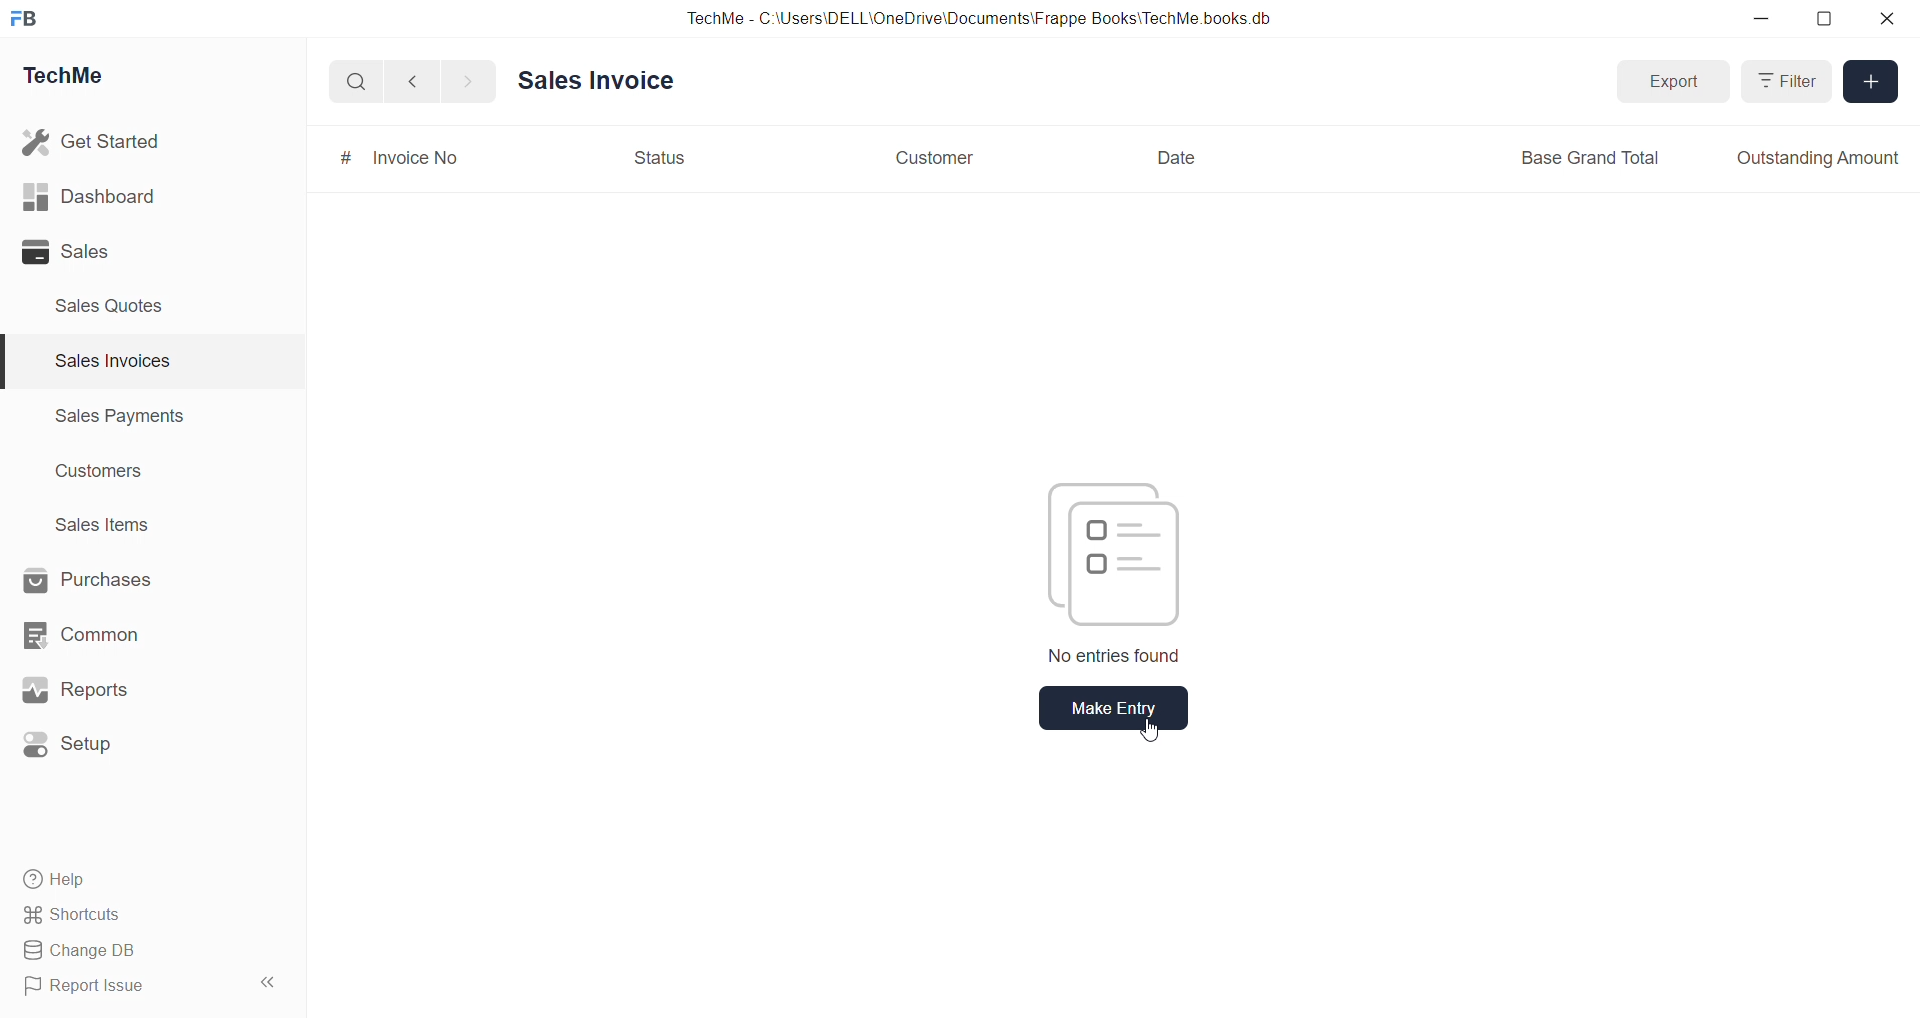 The width and height of the screenshot is (1920, 1018). Describe the element at coordinates (93, 141) in the screenshot. I see `Get Started` at that location.